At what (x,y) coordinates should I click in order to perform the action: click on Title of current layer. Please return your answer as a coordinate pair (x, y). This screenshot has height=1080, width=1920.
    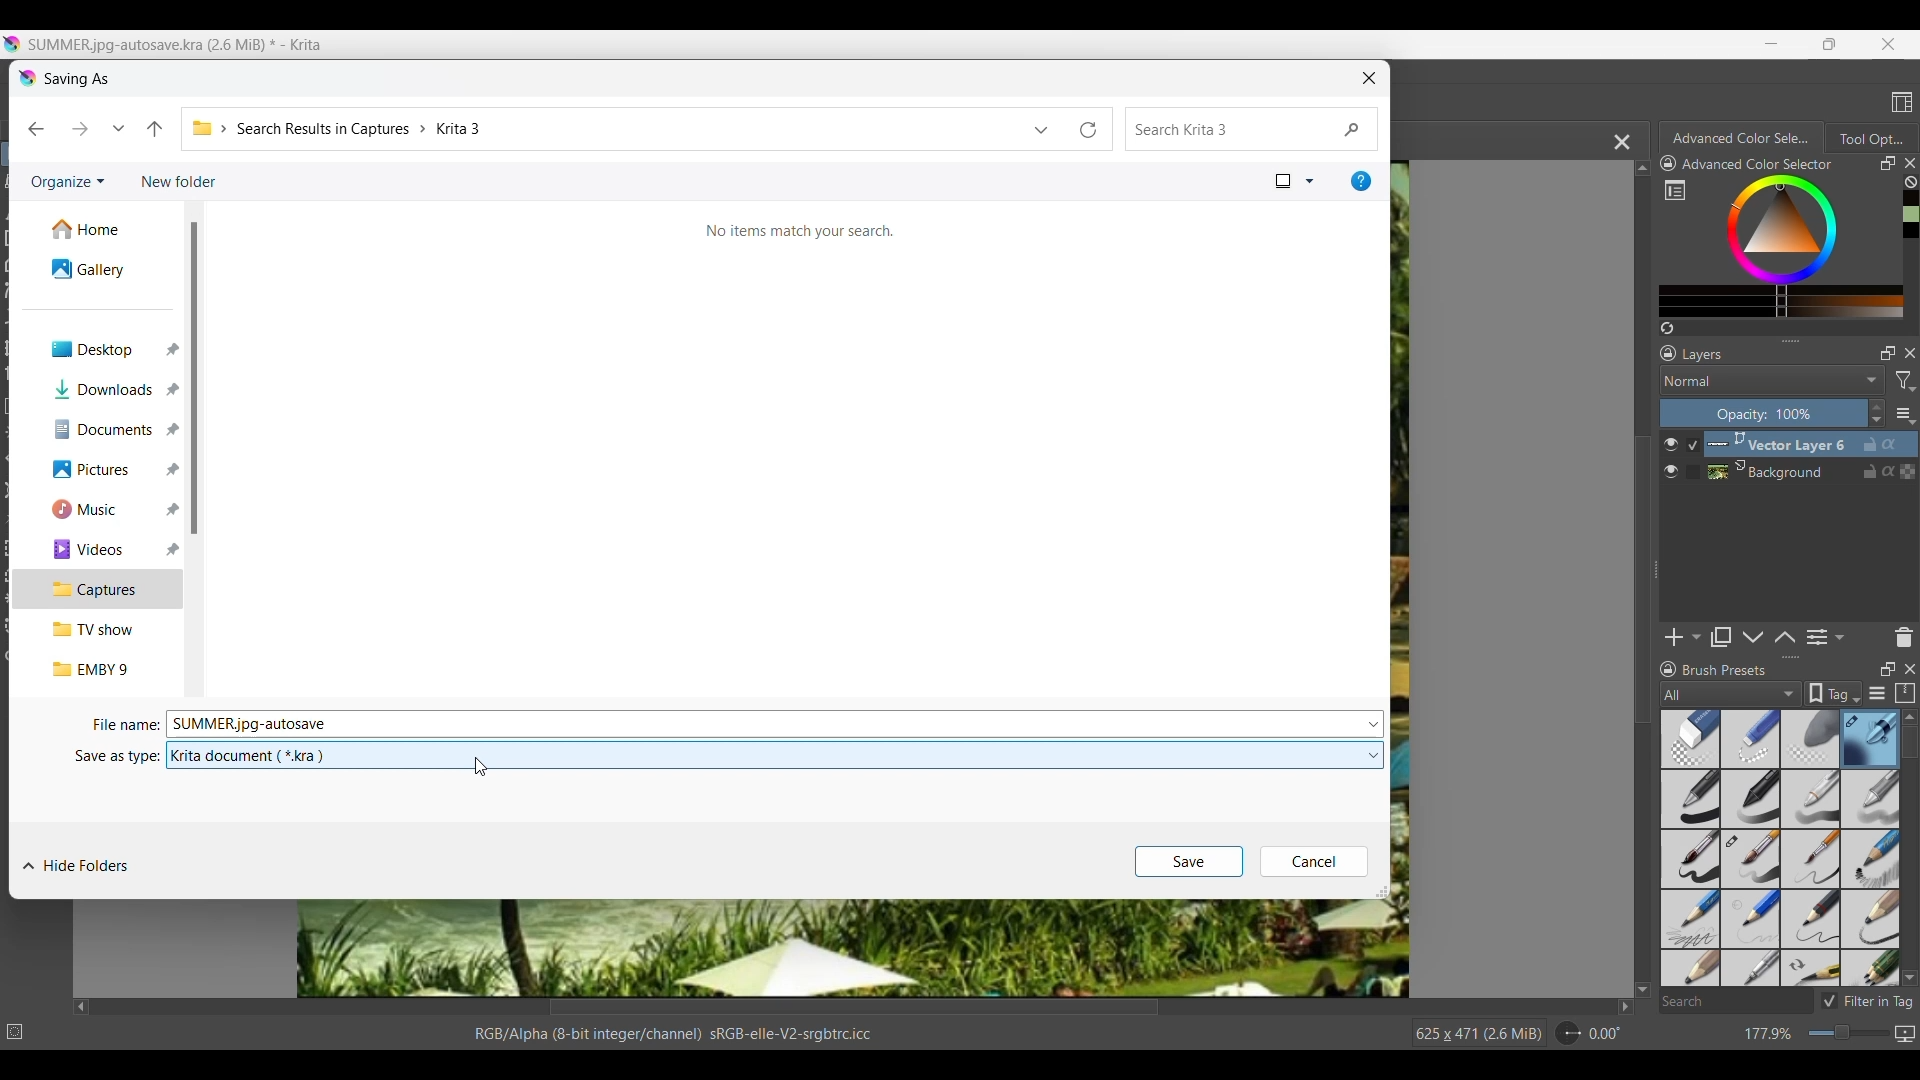
    Looking at the image, I should click on (1702, 354).